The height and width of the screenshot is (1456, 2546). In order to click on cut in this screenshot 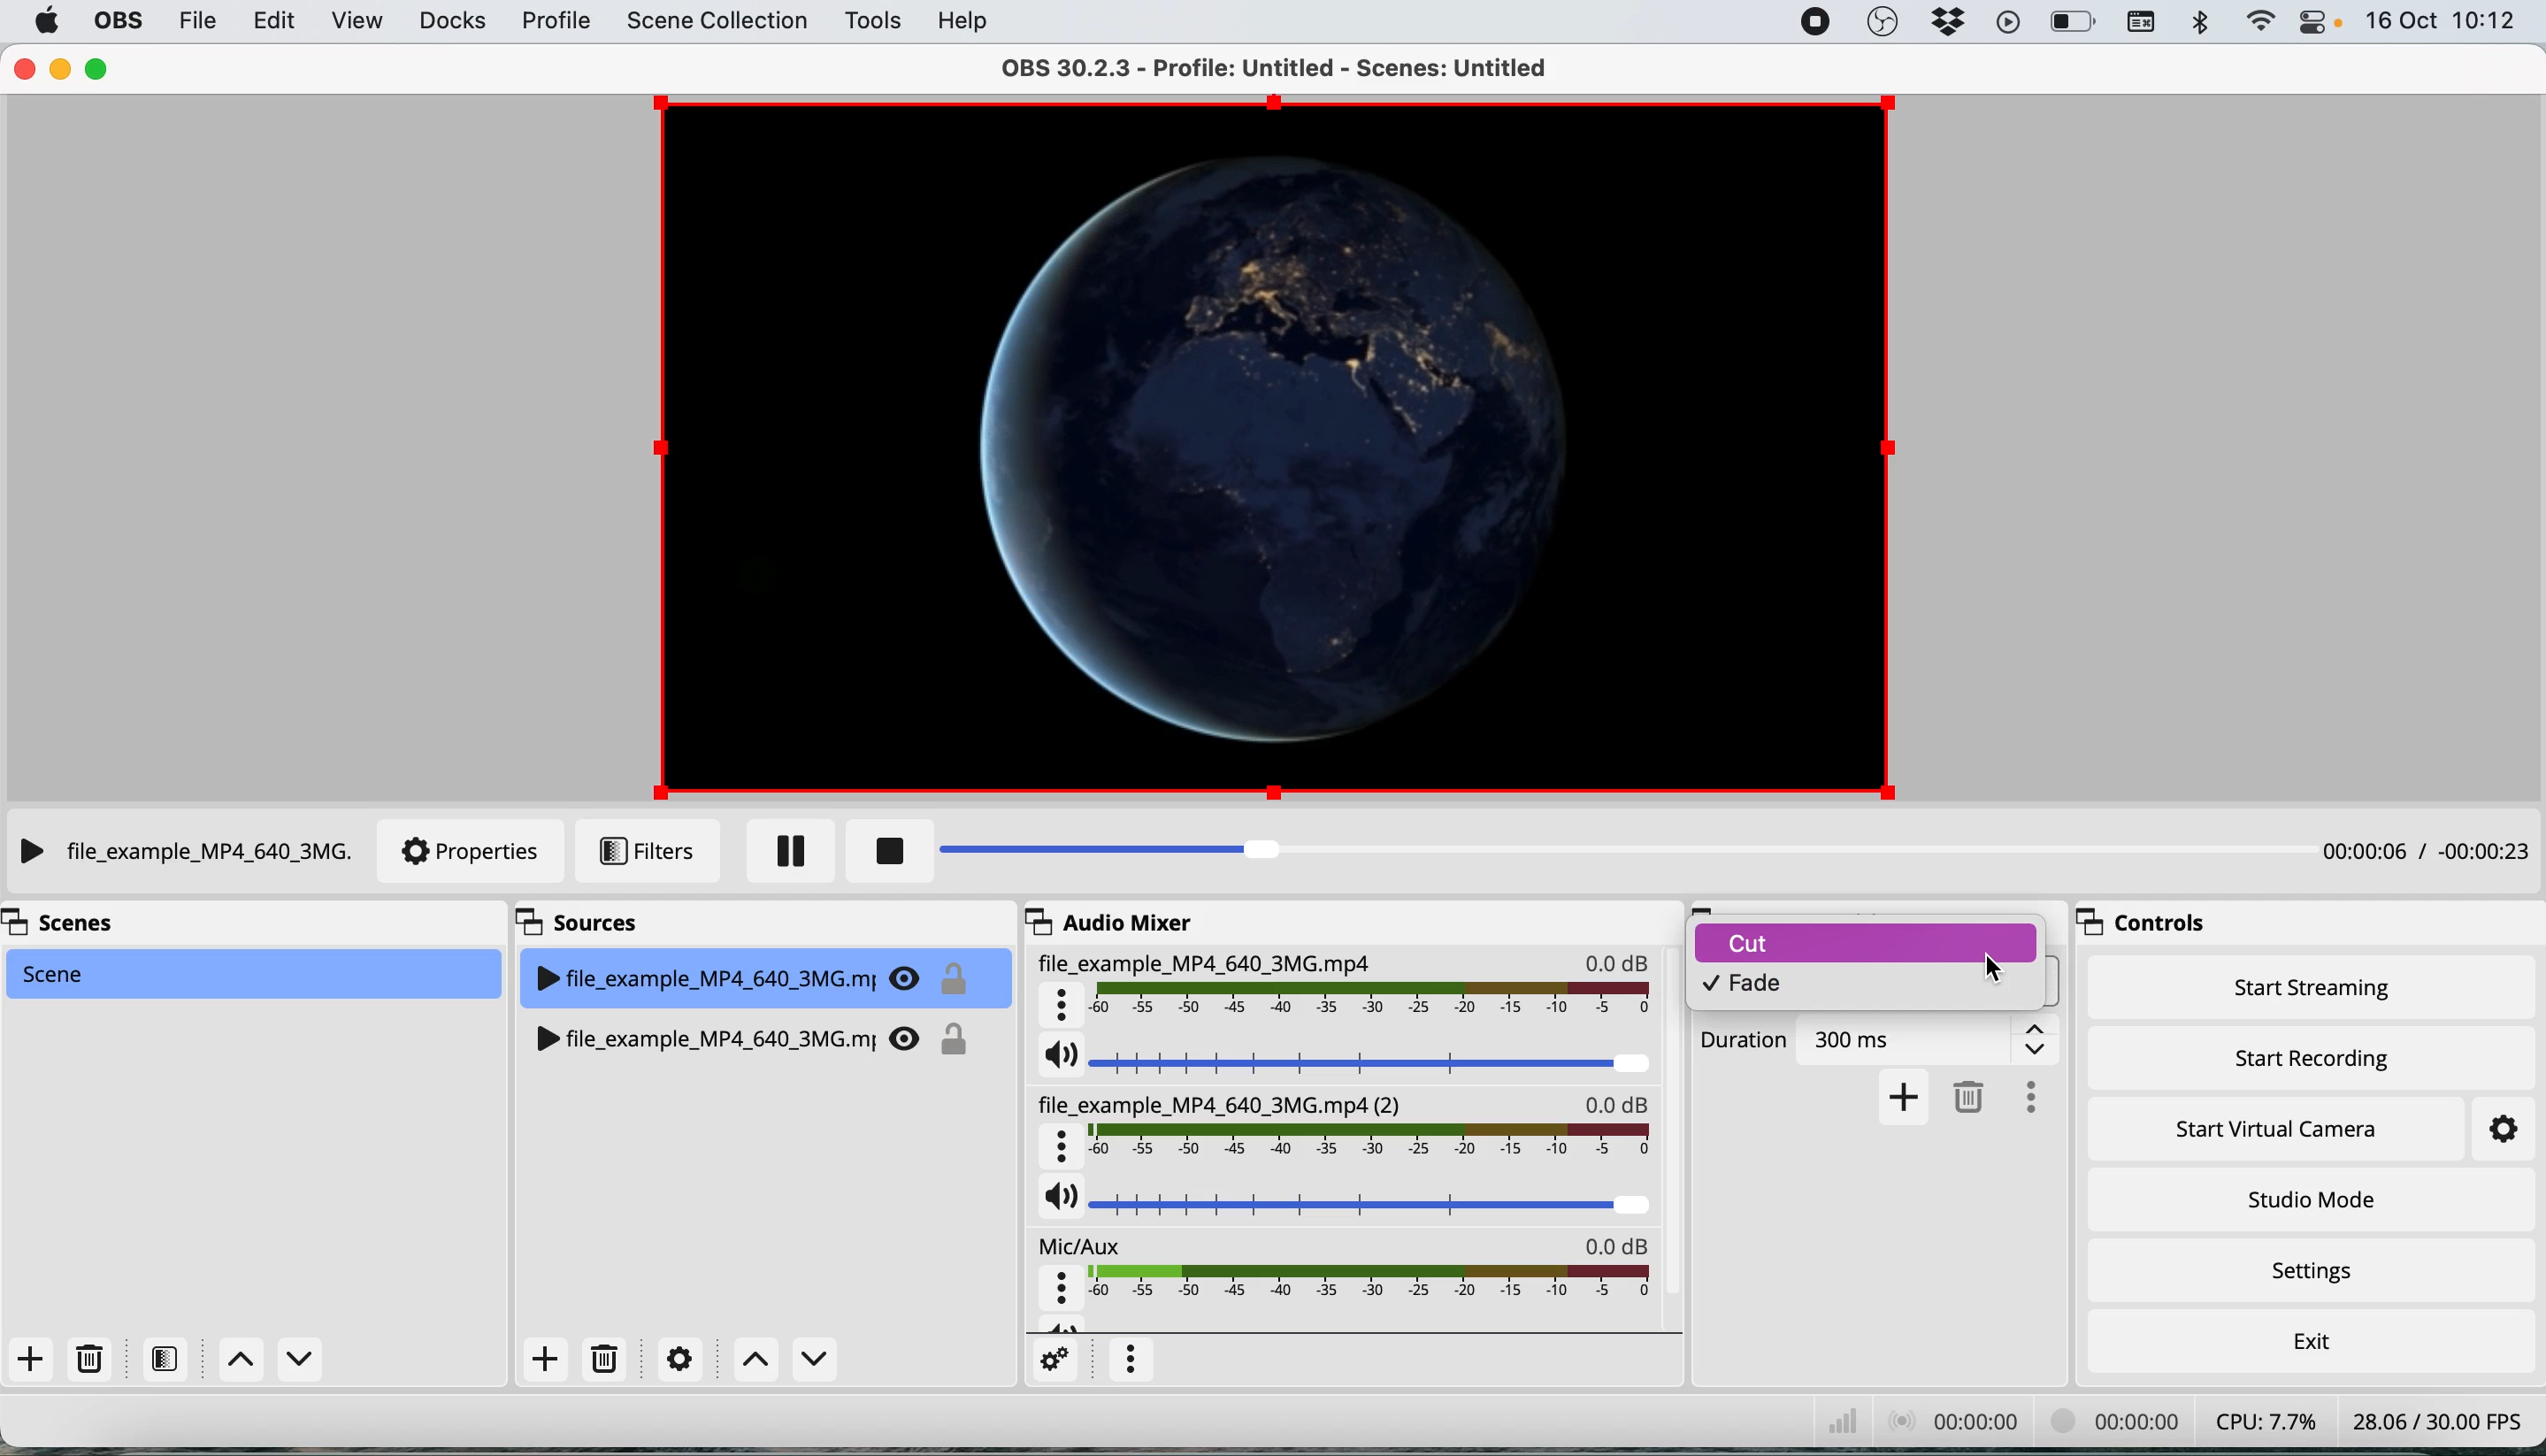, I will do `click(1759, 942)`.